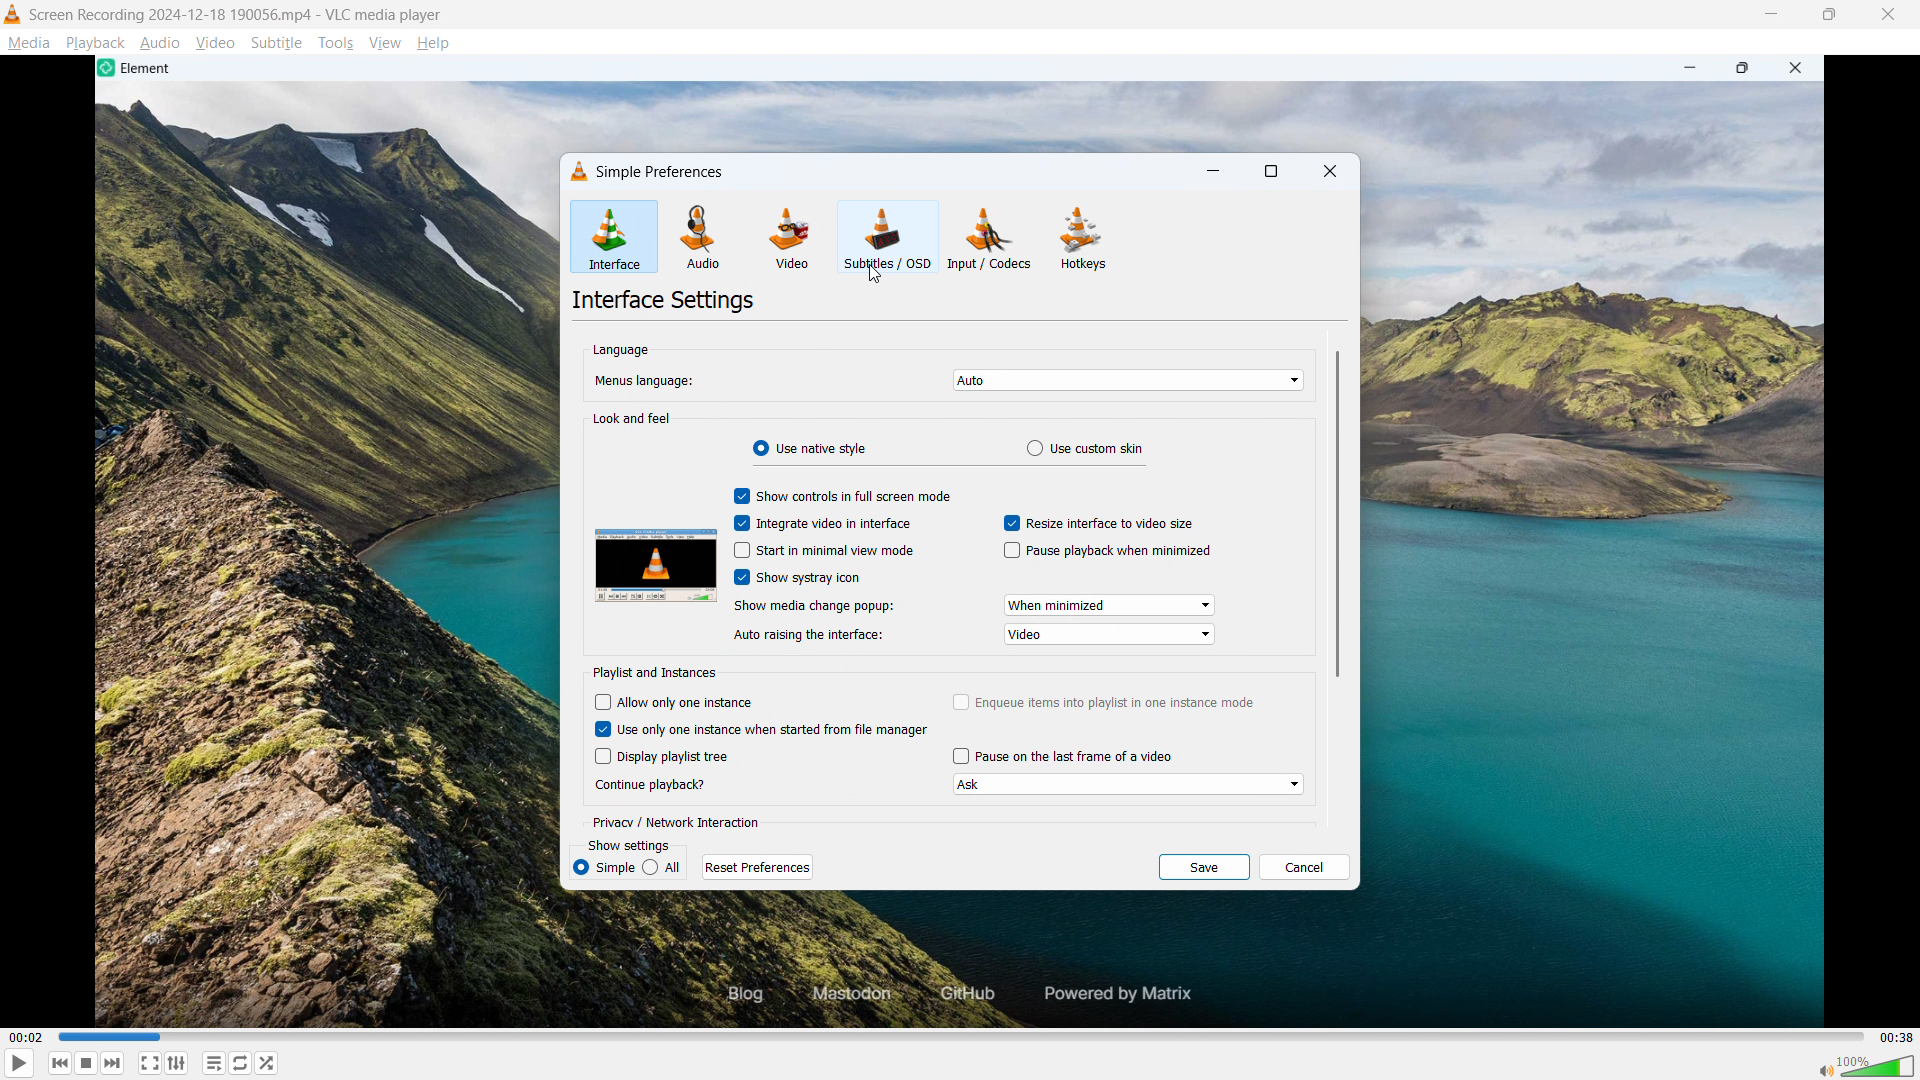 The height and width of the screenshot is (1080, 1920). What do you see at coordinates (1894, 1037) in the screenshot?
I see `video duration` at bounding box center [1894, 1037].